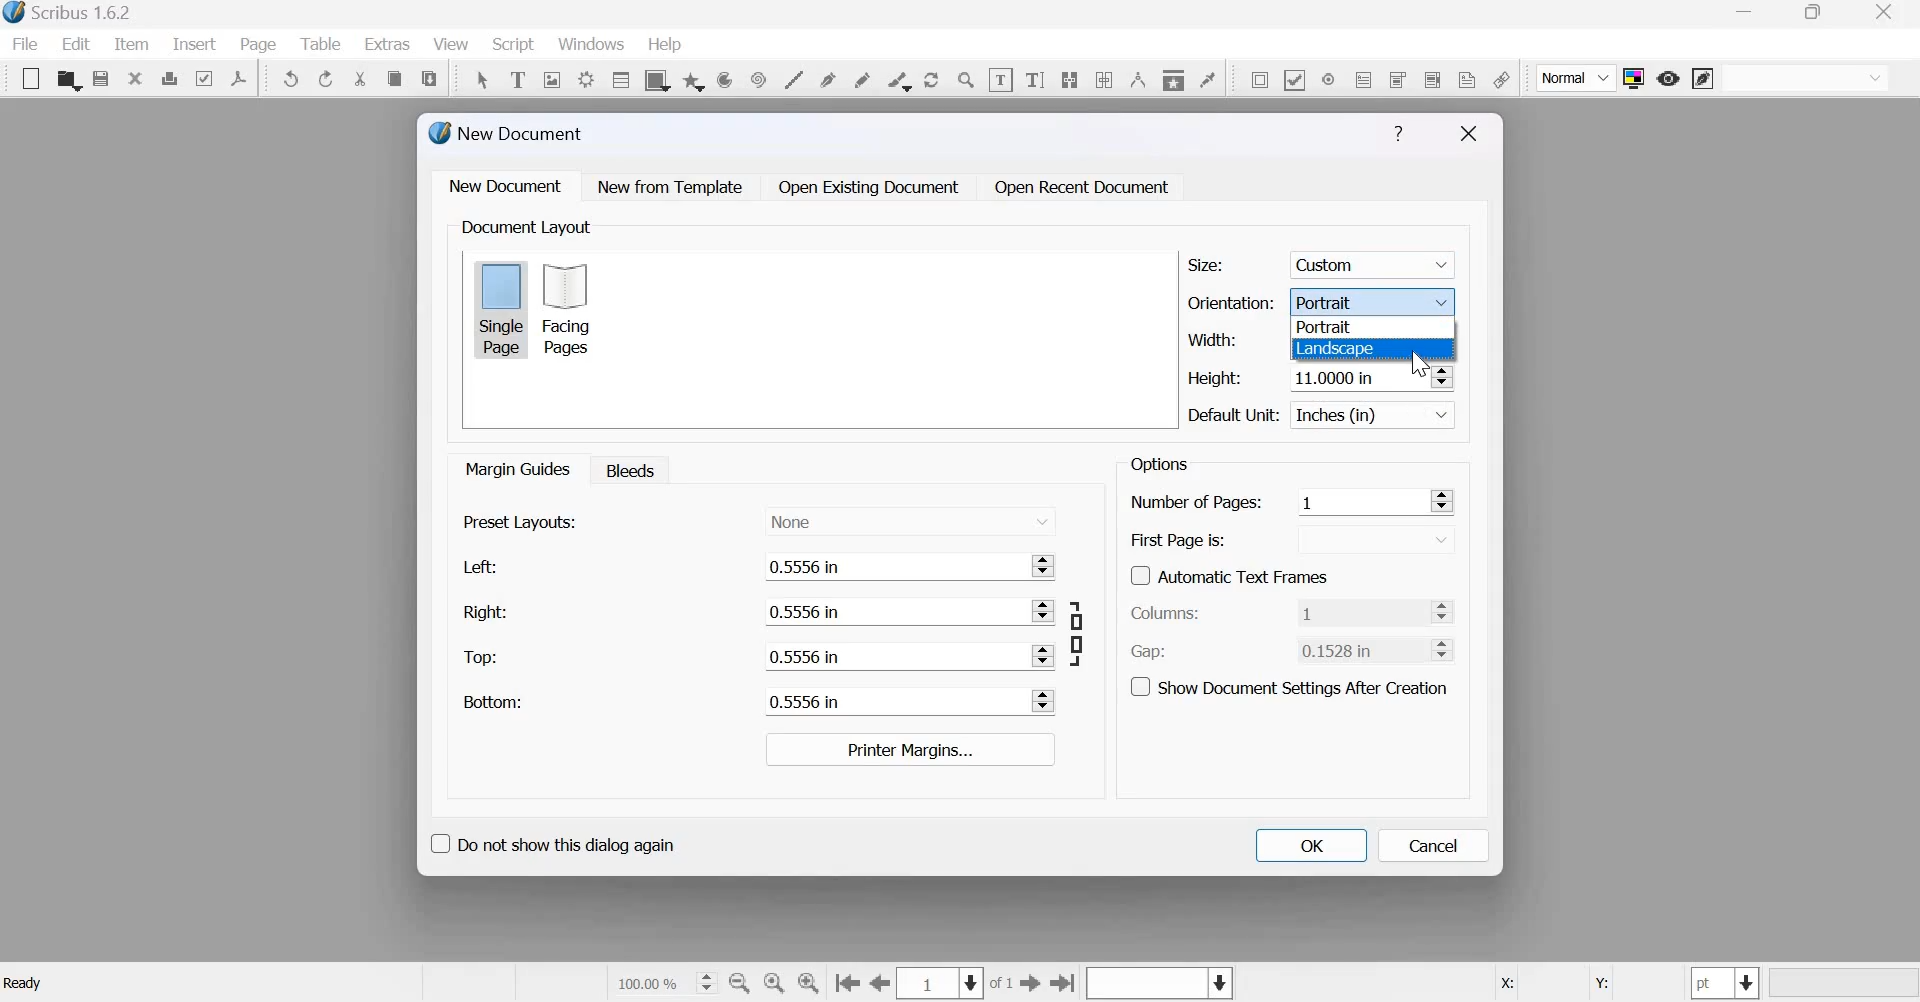 The image size is (1920, 1002). Describe the element at coordinates (1376, 415) in the screenshot. I see `Inches (in)` at that location.